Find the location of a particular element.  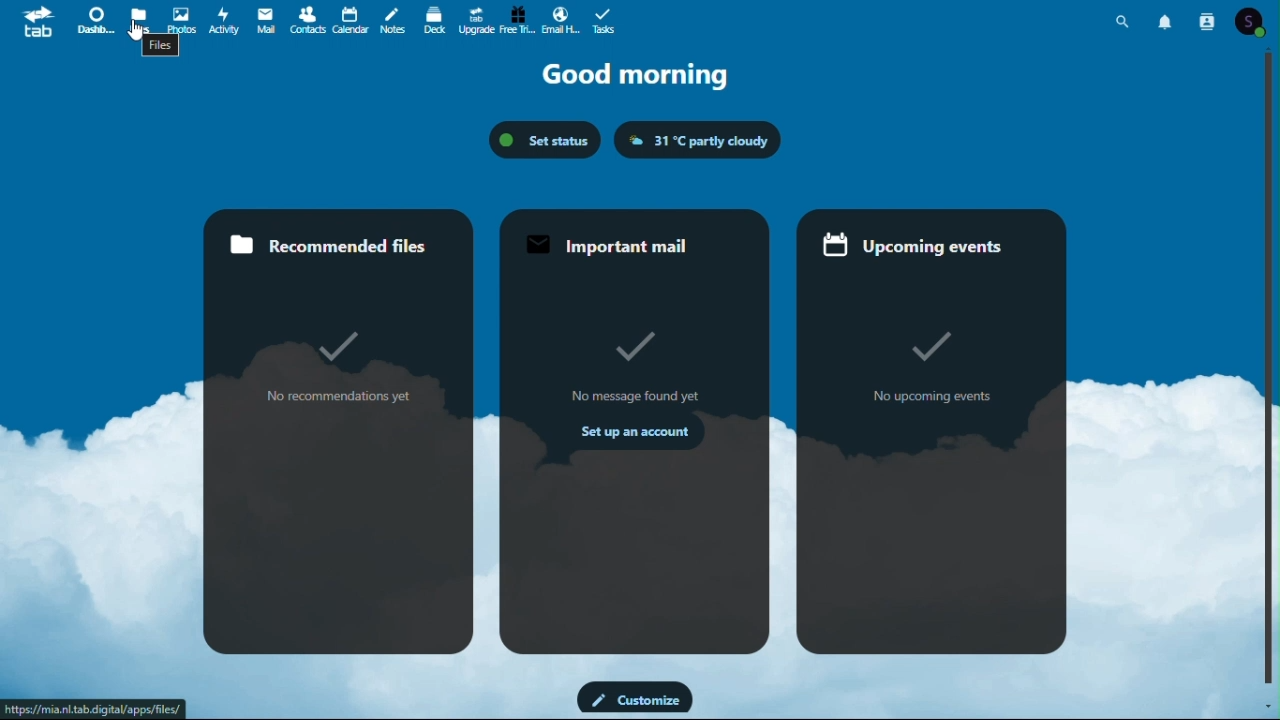

Set up an account is located at coordinates (624, 434).